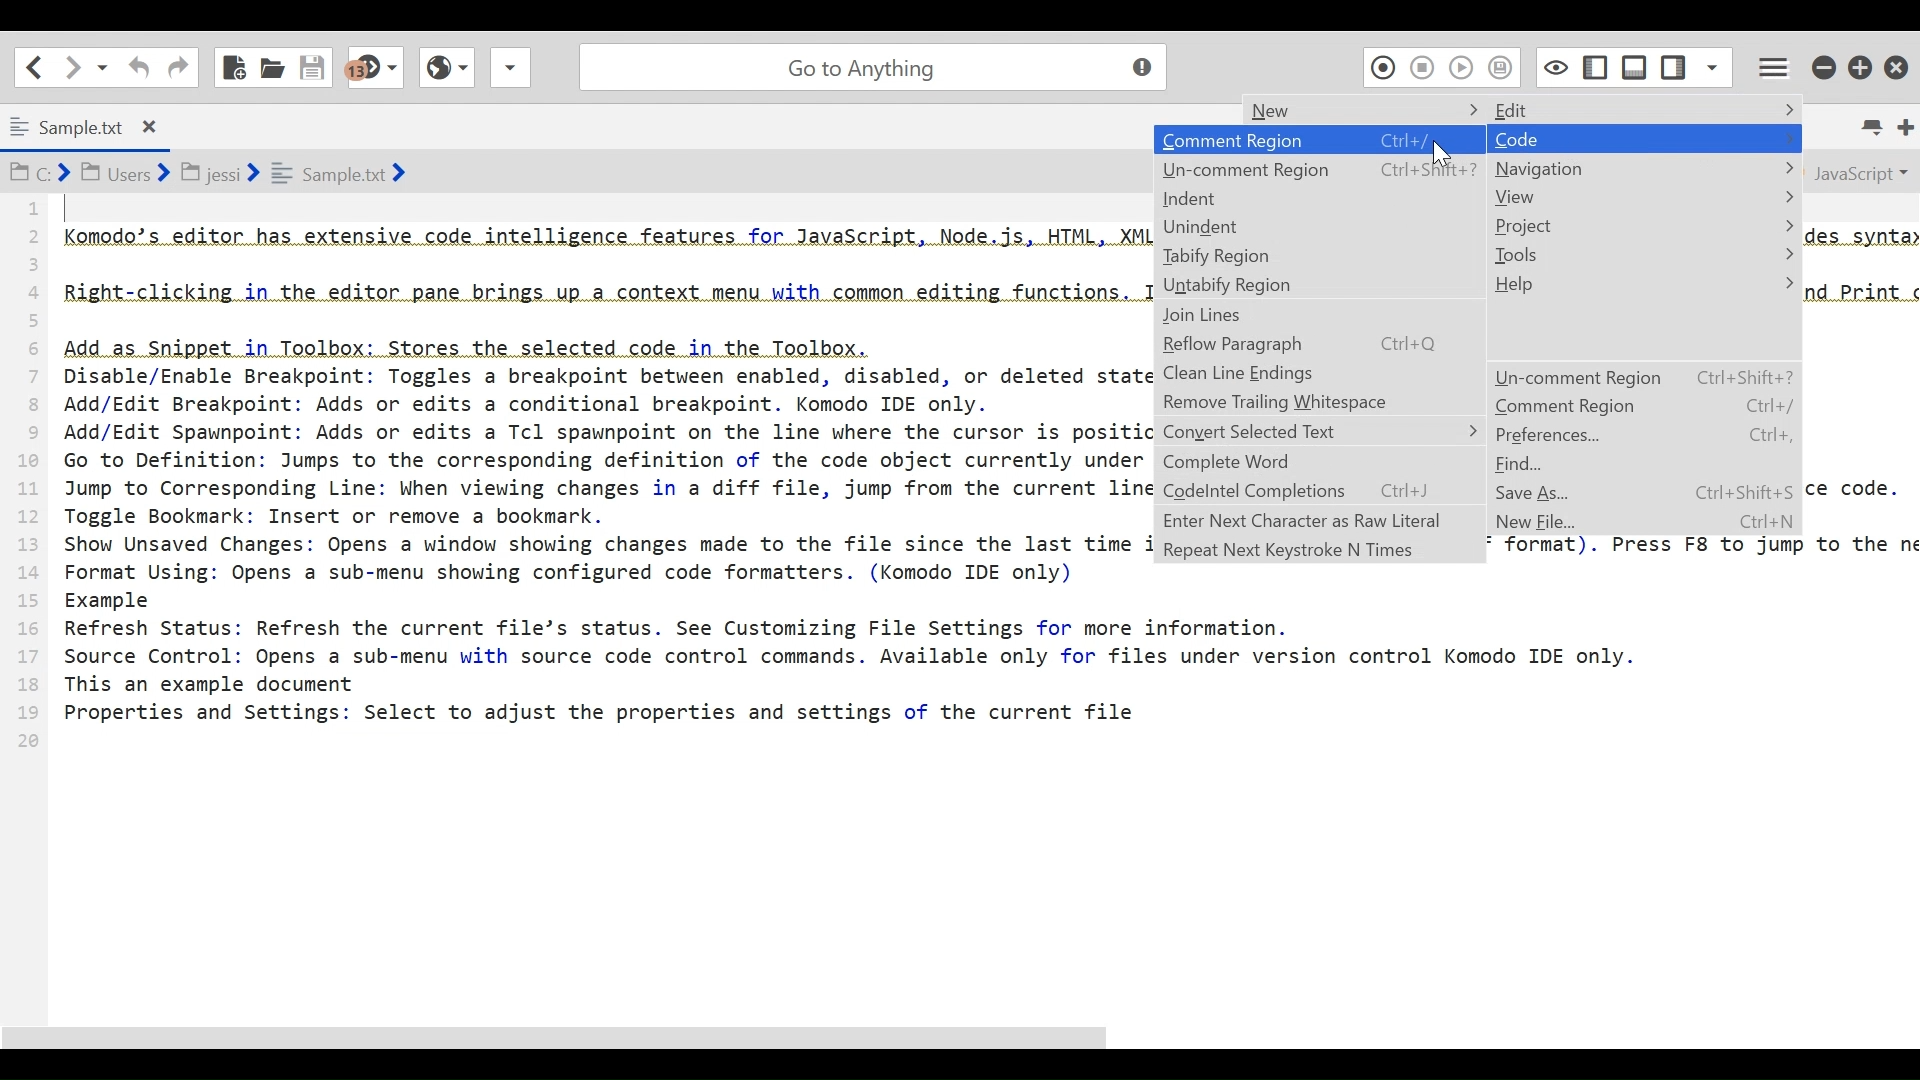 This screenshot has width=1920, height=1080. I want to click on Show/Hide Right Side Panel, so click(1594, 65).